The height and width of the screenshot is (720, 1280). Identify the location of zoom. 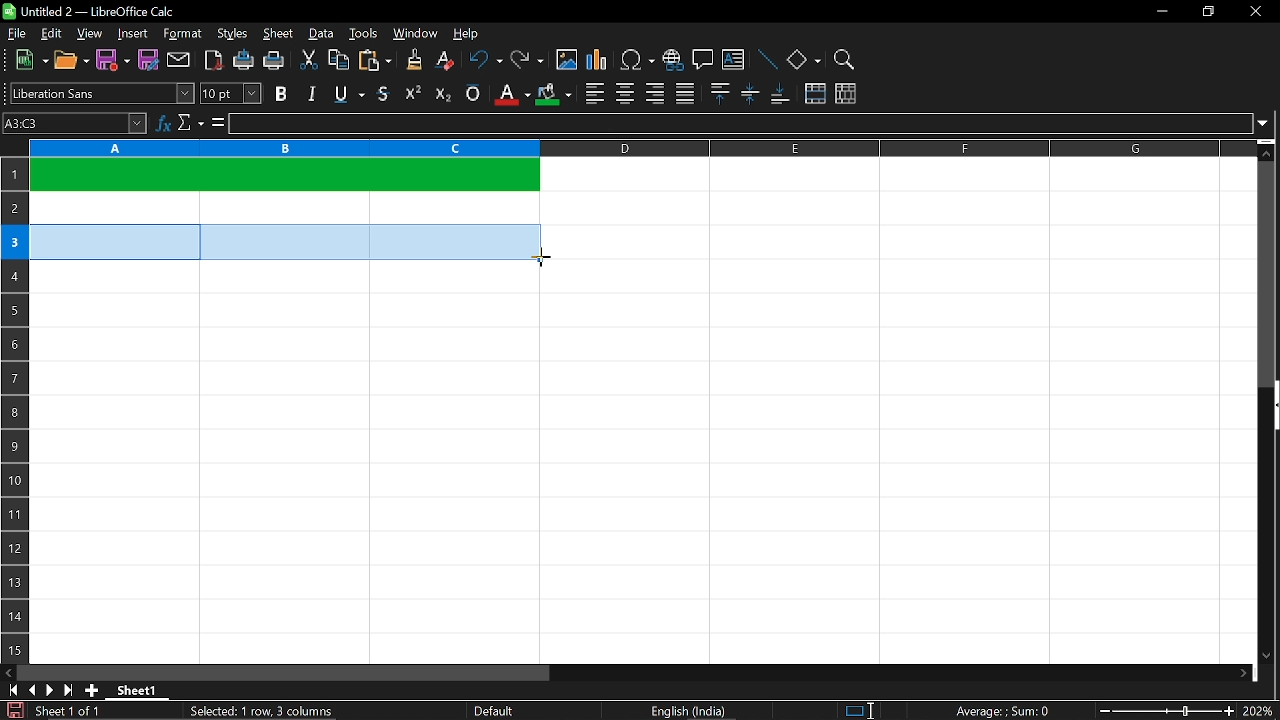
(845, 57).